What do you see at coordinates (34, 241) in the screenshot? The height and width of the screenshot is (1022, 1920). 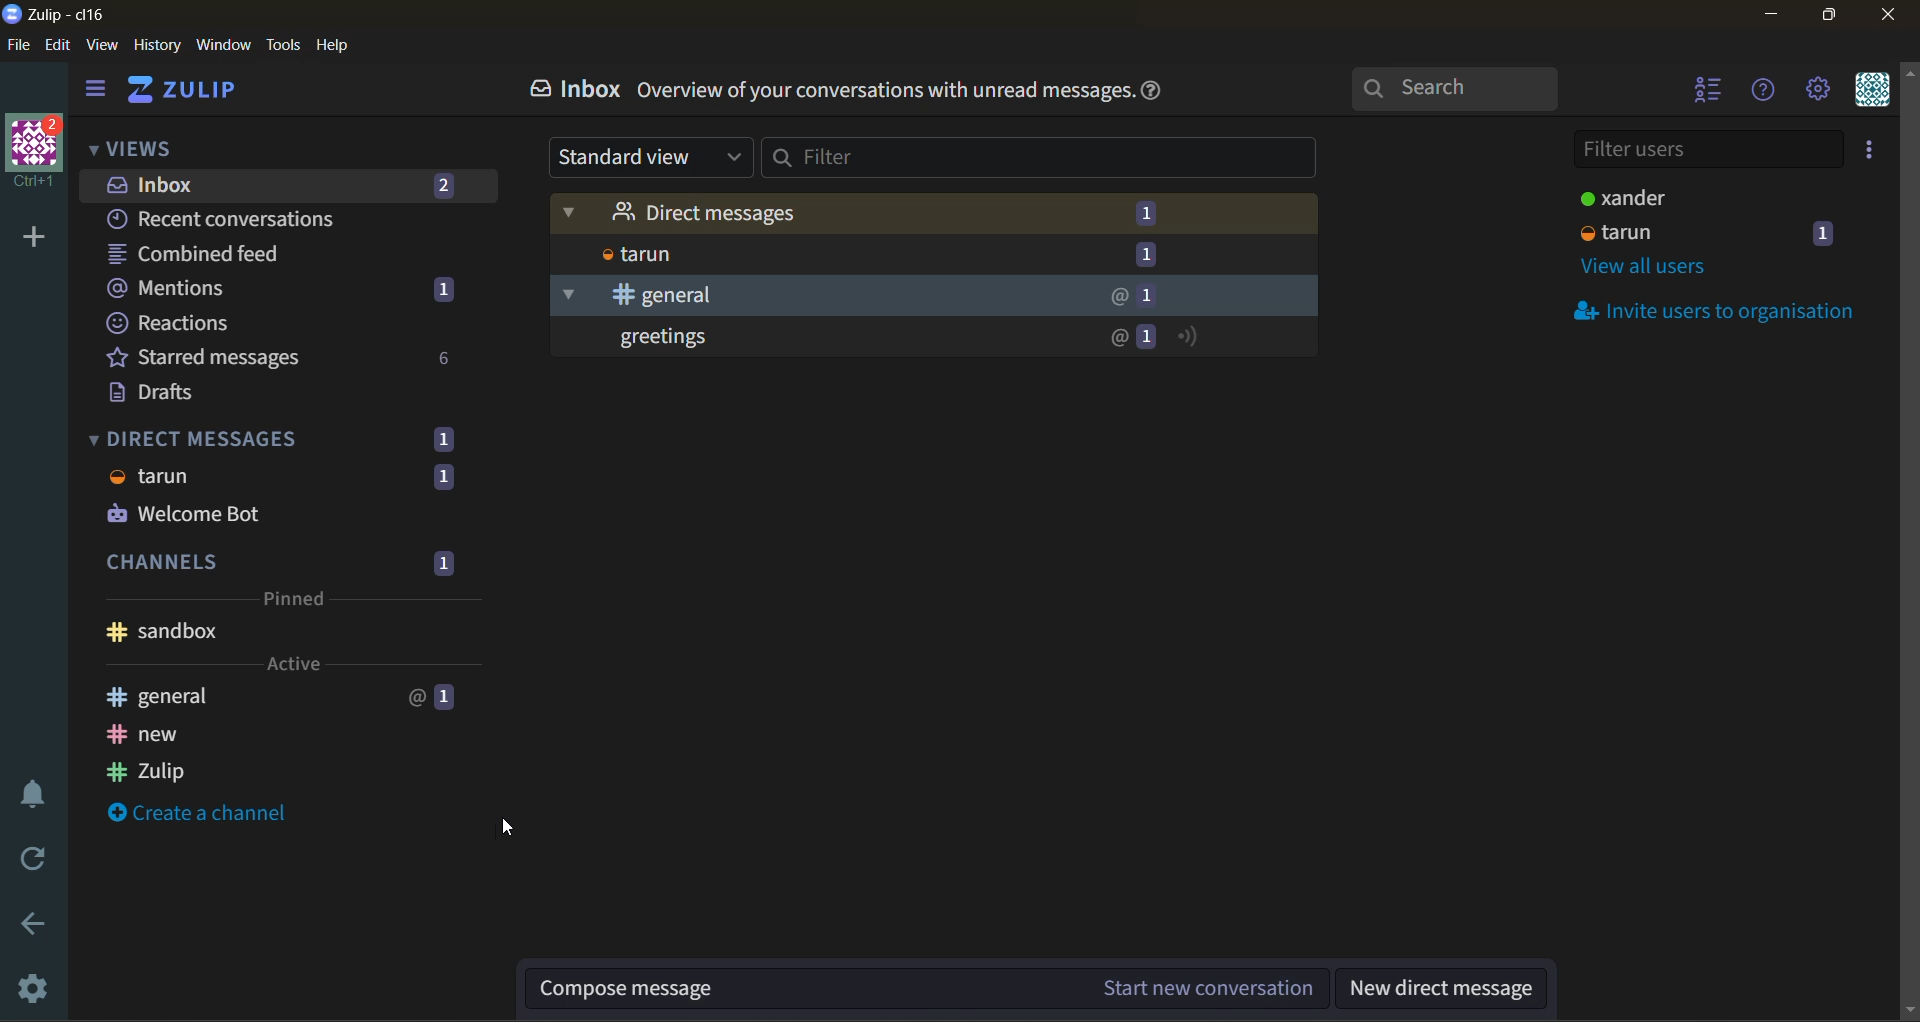 I see `add a new organisation` at bounding box center [34, 241].